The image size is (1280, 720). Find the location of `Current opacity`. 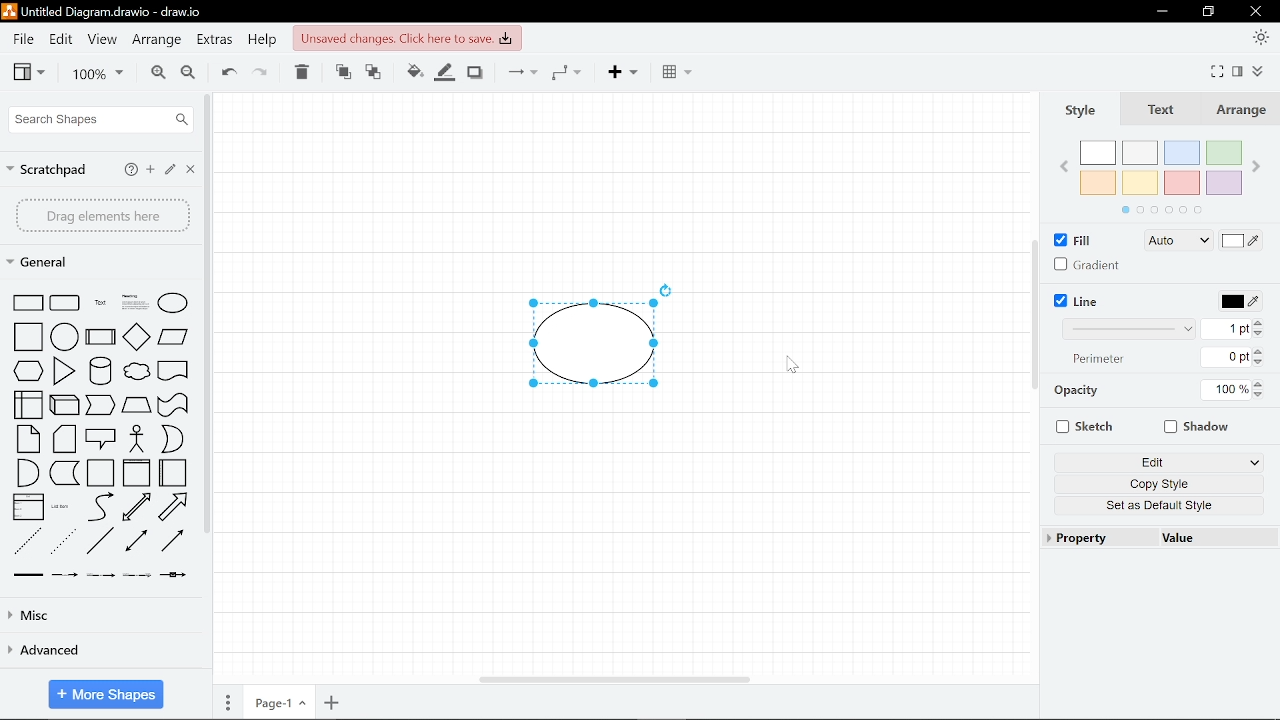

Current opacity is located at coordinates (1225, 391).